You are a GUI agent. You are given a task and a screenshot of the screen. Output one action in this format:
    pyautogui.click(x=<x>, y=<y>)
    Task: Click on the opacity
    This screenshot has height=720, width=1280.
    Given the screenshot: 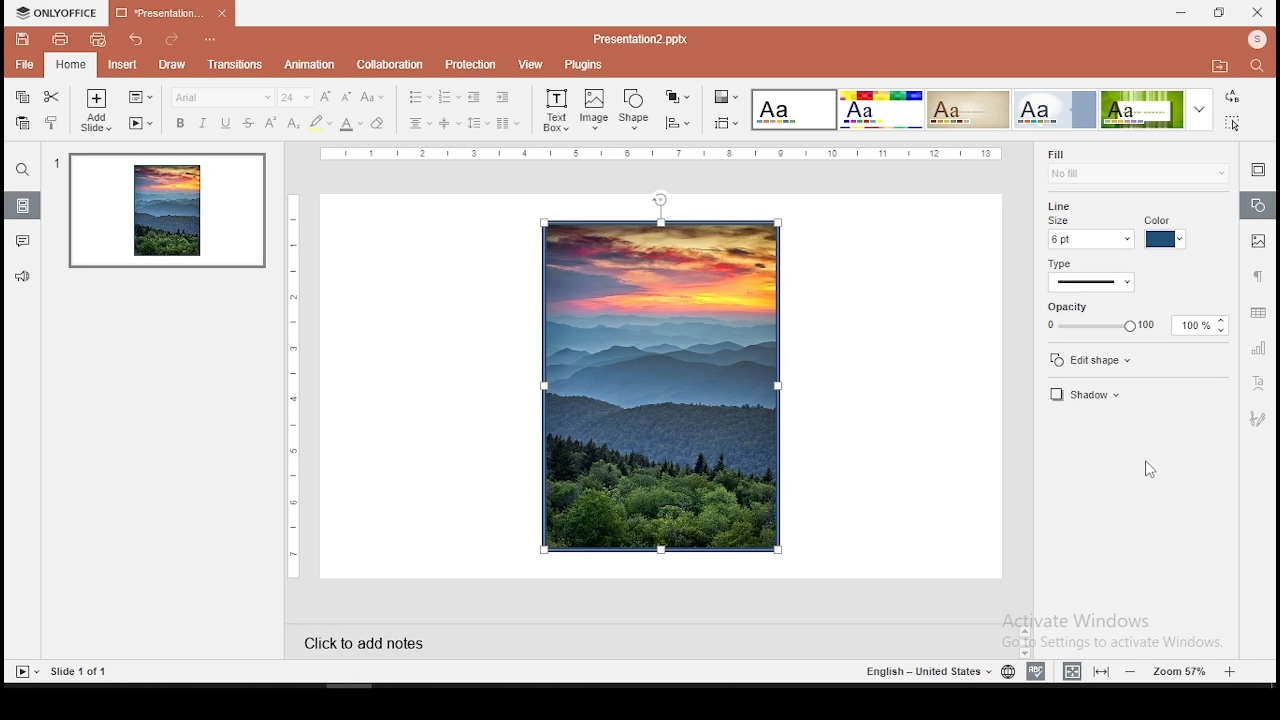 What is the action you would take?
    pyautogui.click(x=1130, y=322)
    